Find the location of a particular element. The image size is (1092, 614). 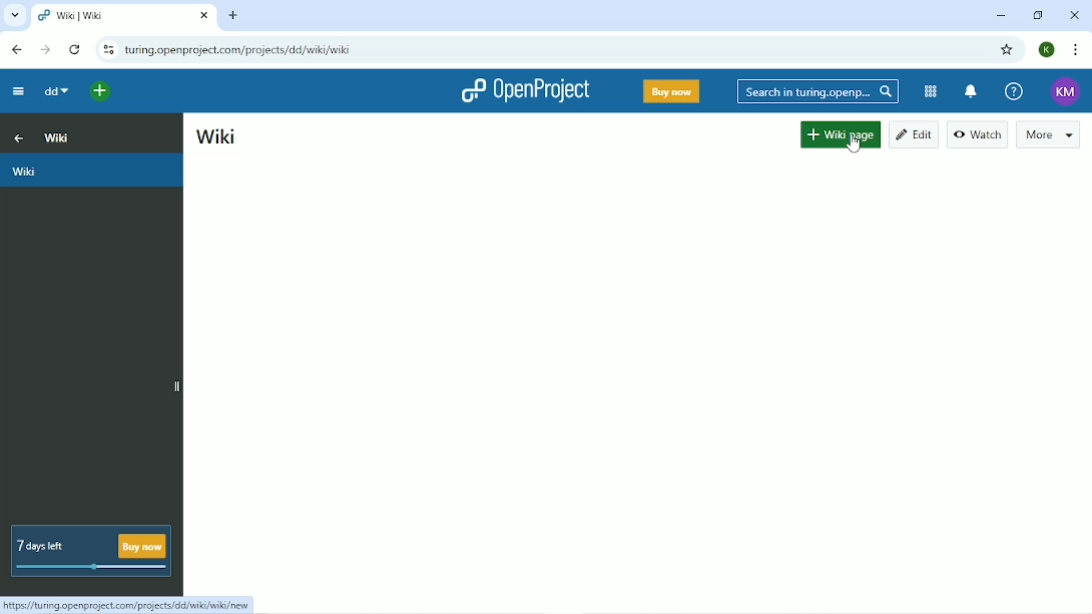

Current tab is located at coordinates (124, 17).